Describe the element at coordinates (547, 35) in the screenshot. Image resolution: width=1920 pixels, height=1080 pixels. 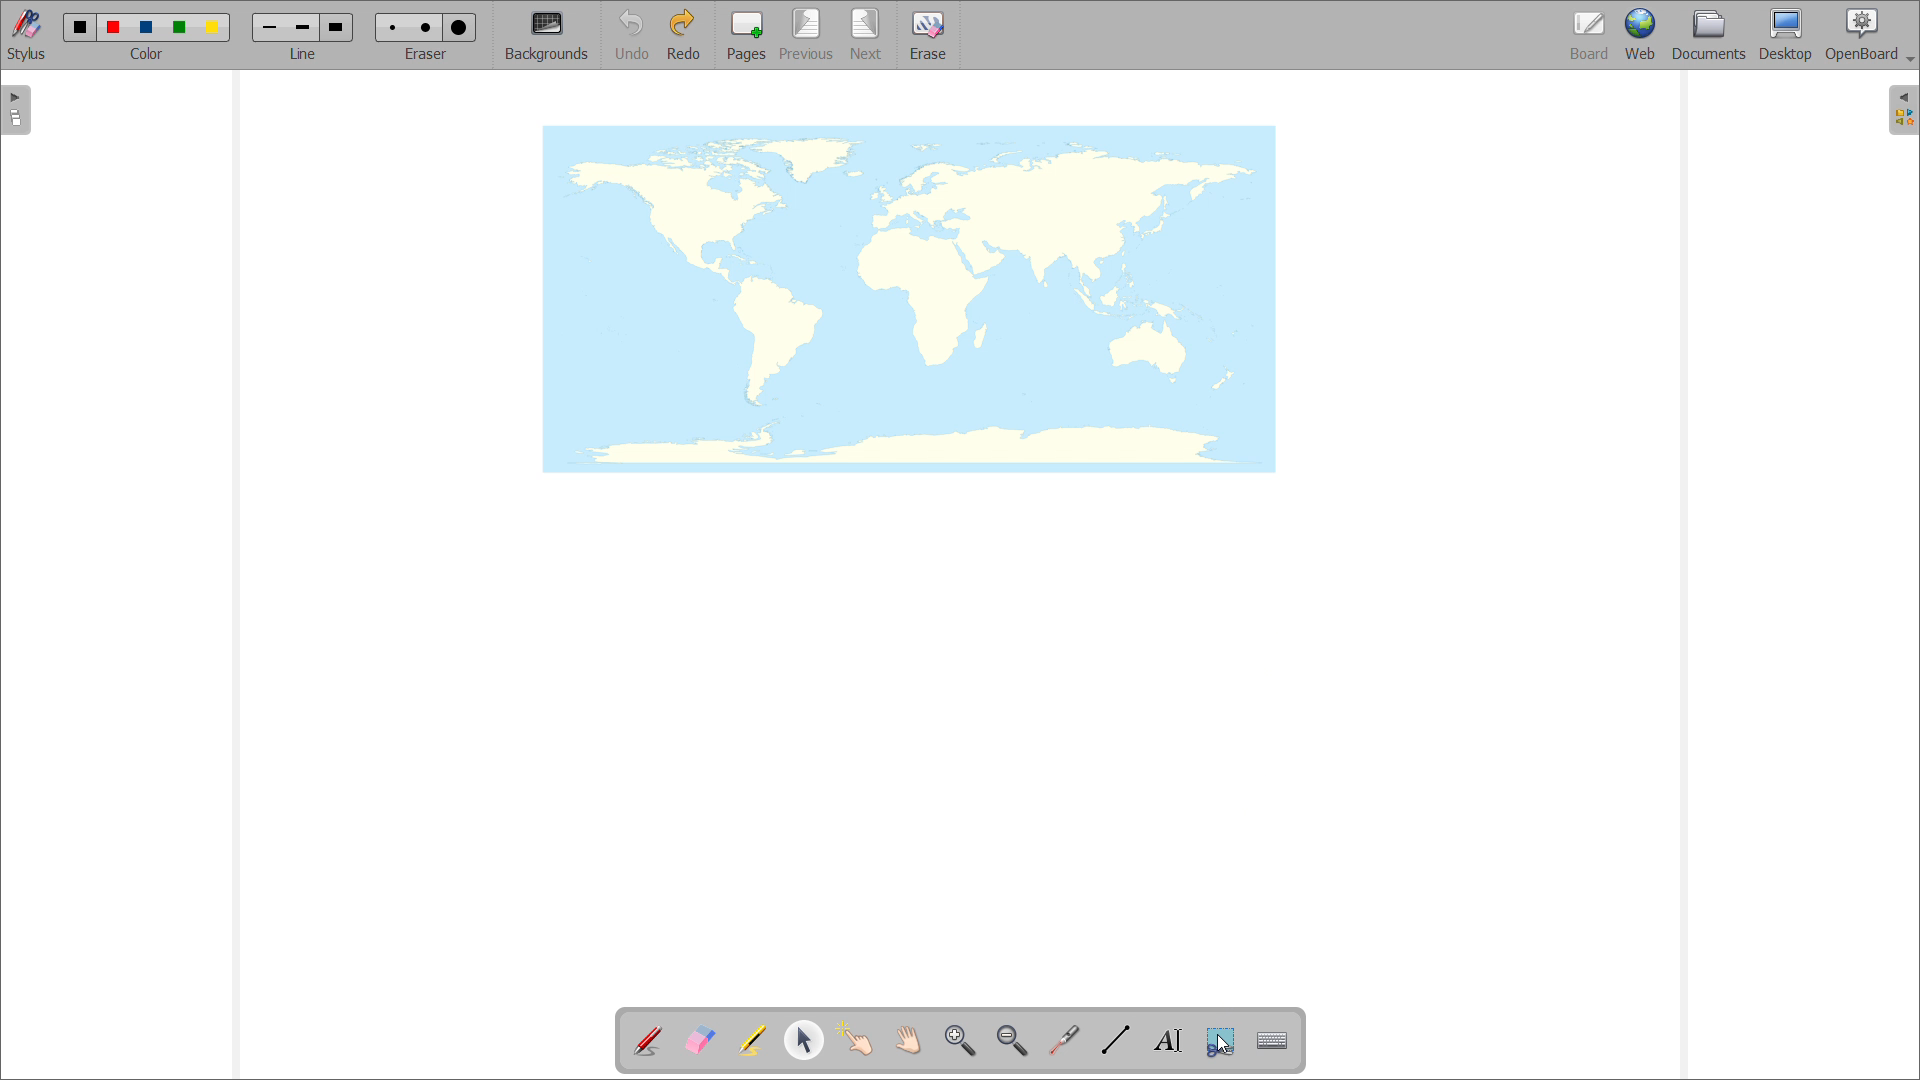
I see `backgrounds` at that location.